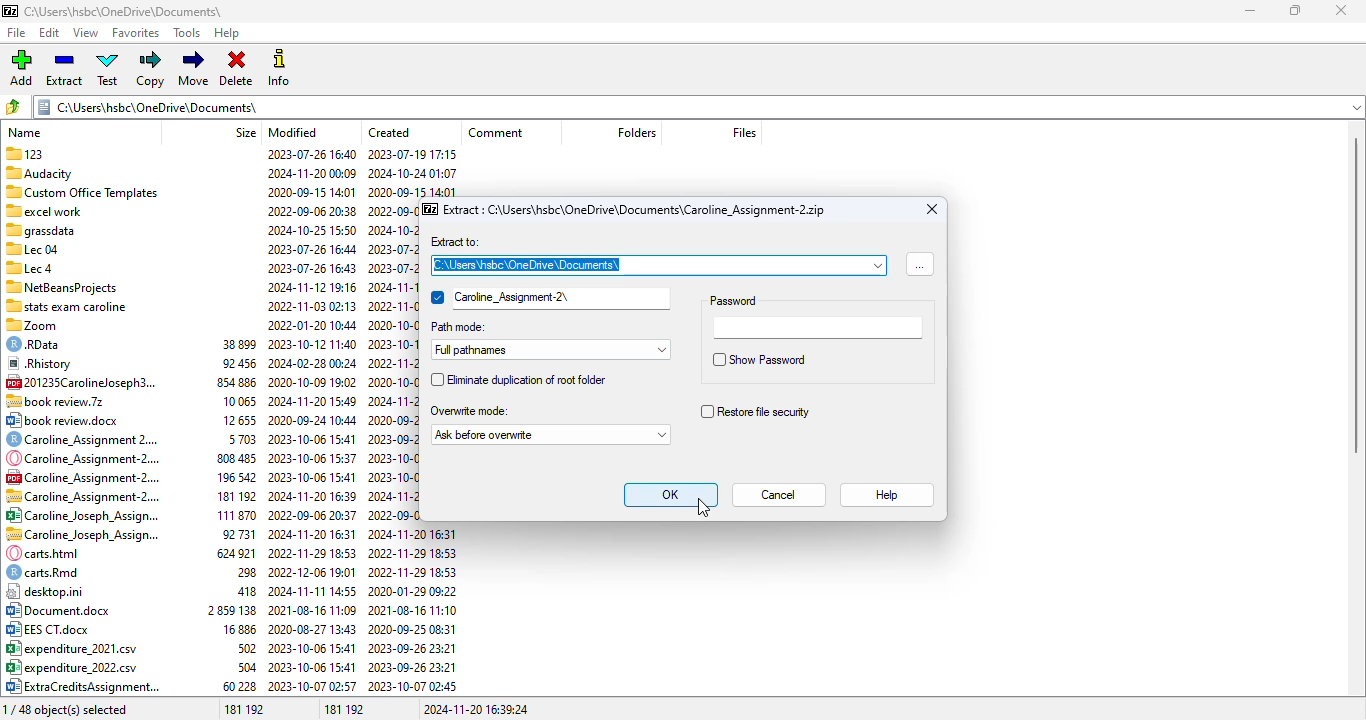 This screenshot has width=1366, height=720. Describe the element at coordinates (211, 400) in the screenshot. I see `25 book review.7z 10065 2024-11-20 15:49 2024-11-20 15:49` at that location.